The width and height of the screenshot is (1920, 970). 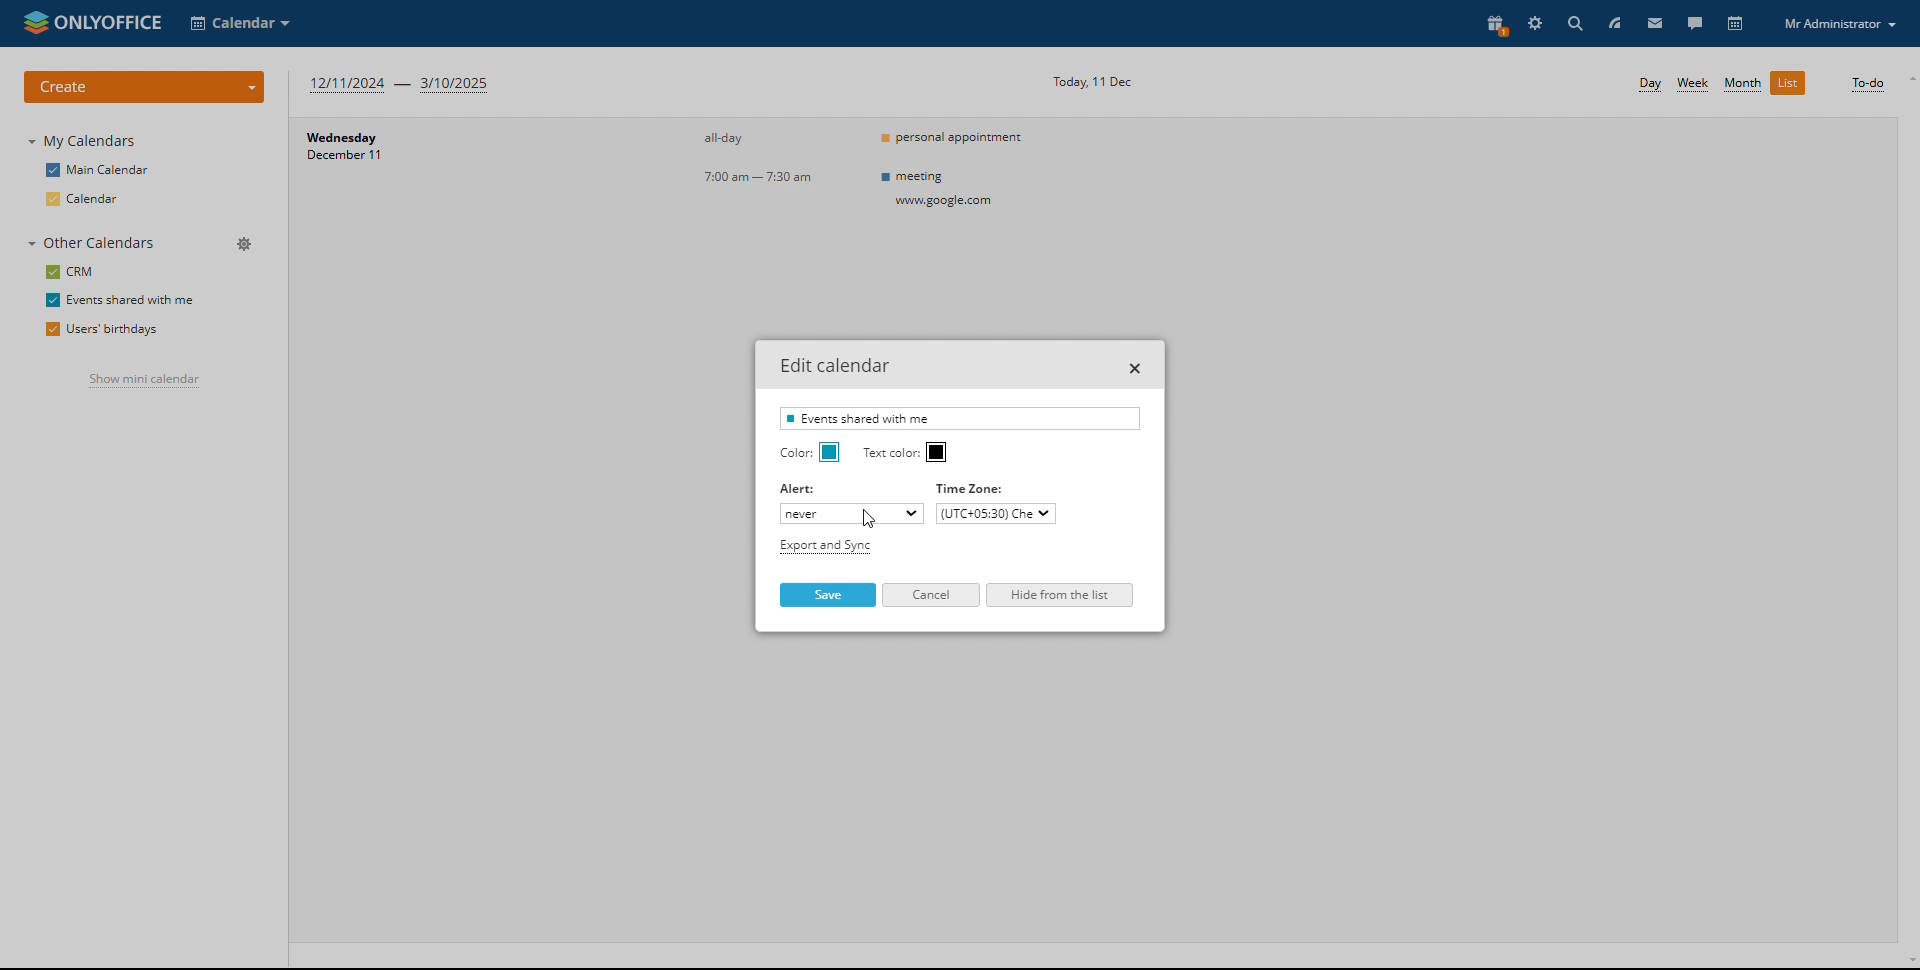 I want to click on profile, so click(x=1840, y=24).